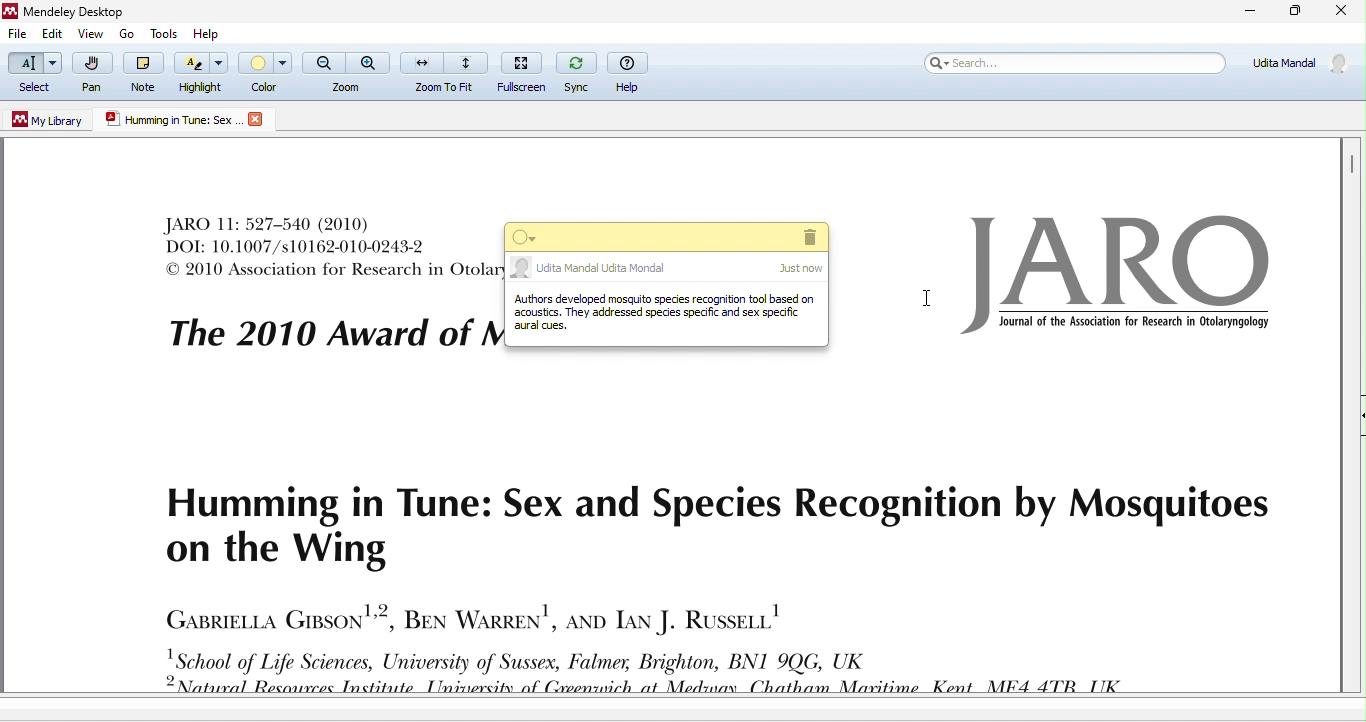 This screenshot has height=722, width=1366. I want to click on maximize, so click(1294, 12).